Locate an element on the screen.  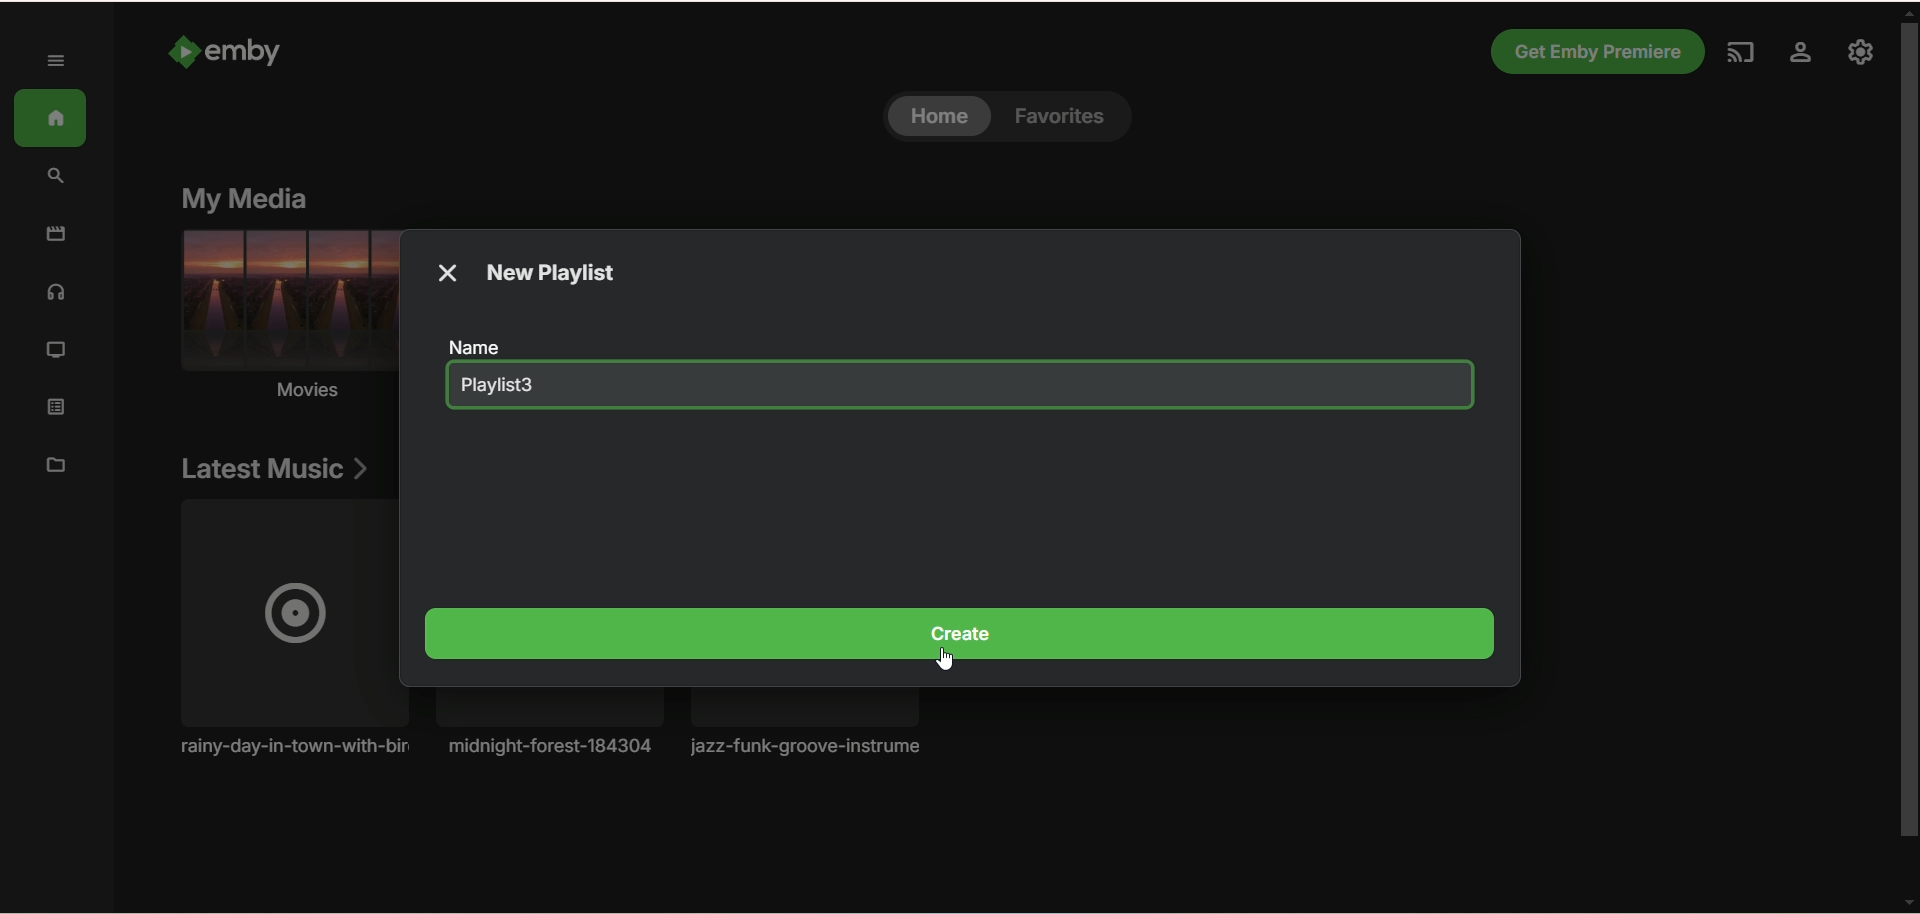
blank space is located at coordinates (1016, 385).